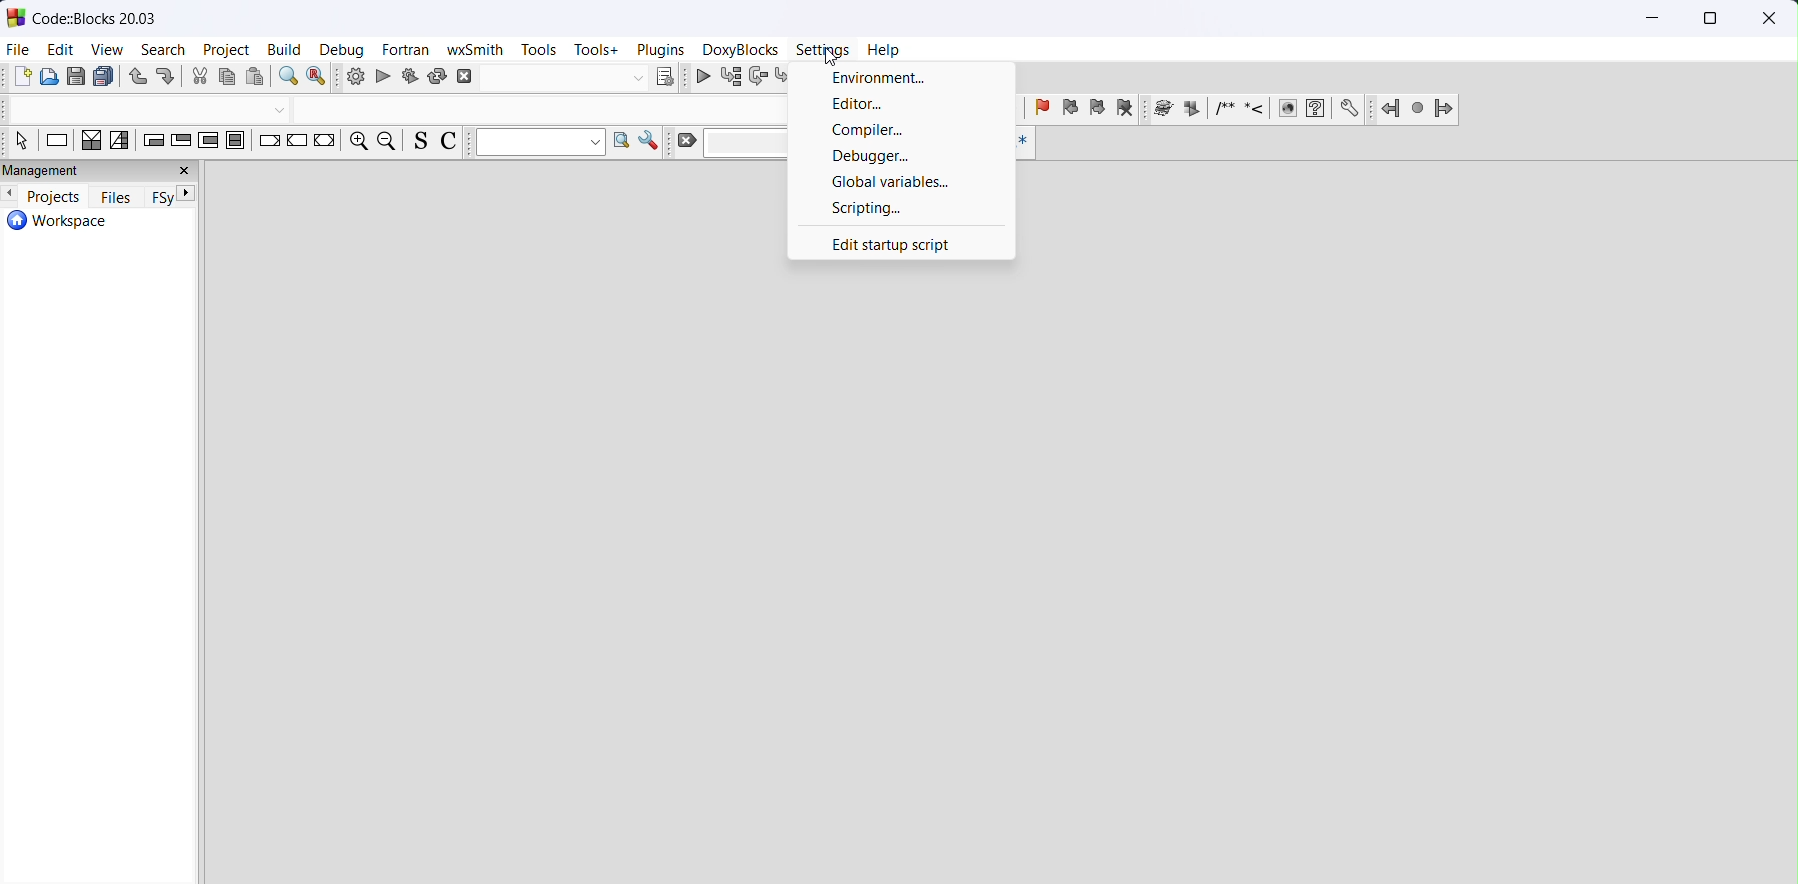  Describe the element at coordinates (256, 77) in the screenshot. I see `paste` at that location.